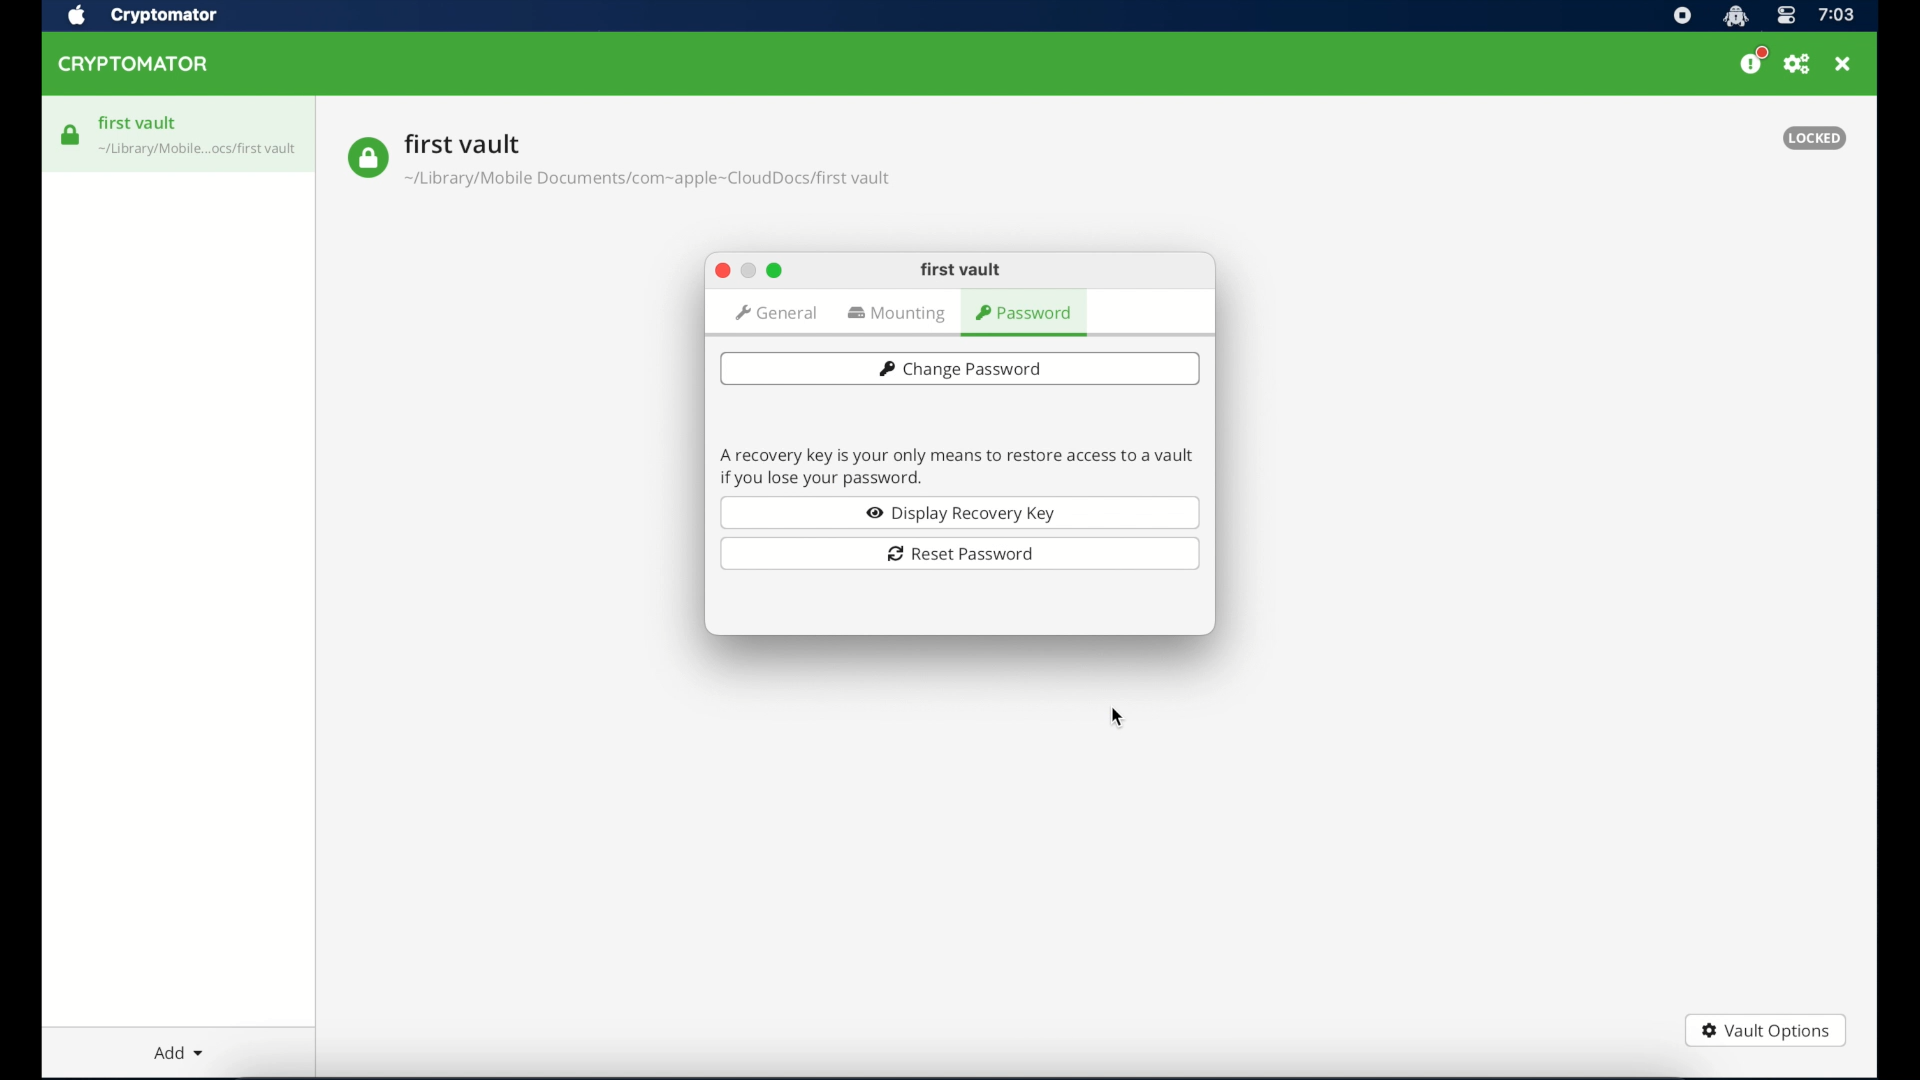 The width and height of the screenshot is (1920, 1080). I want to click on vault icon, so click(367, 158).